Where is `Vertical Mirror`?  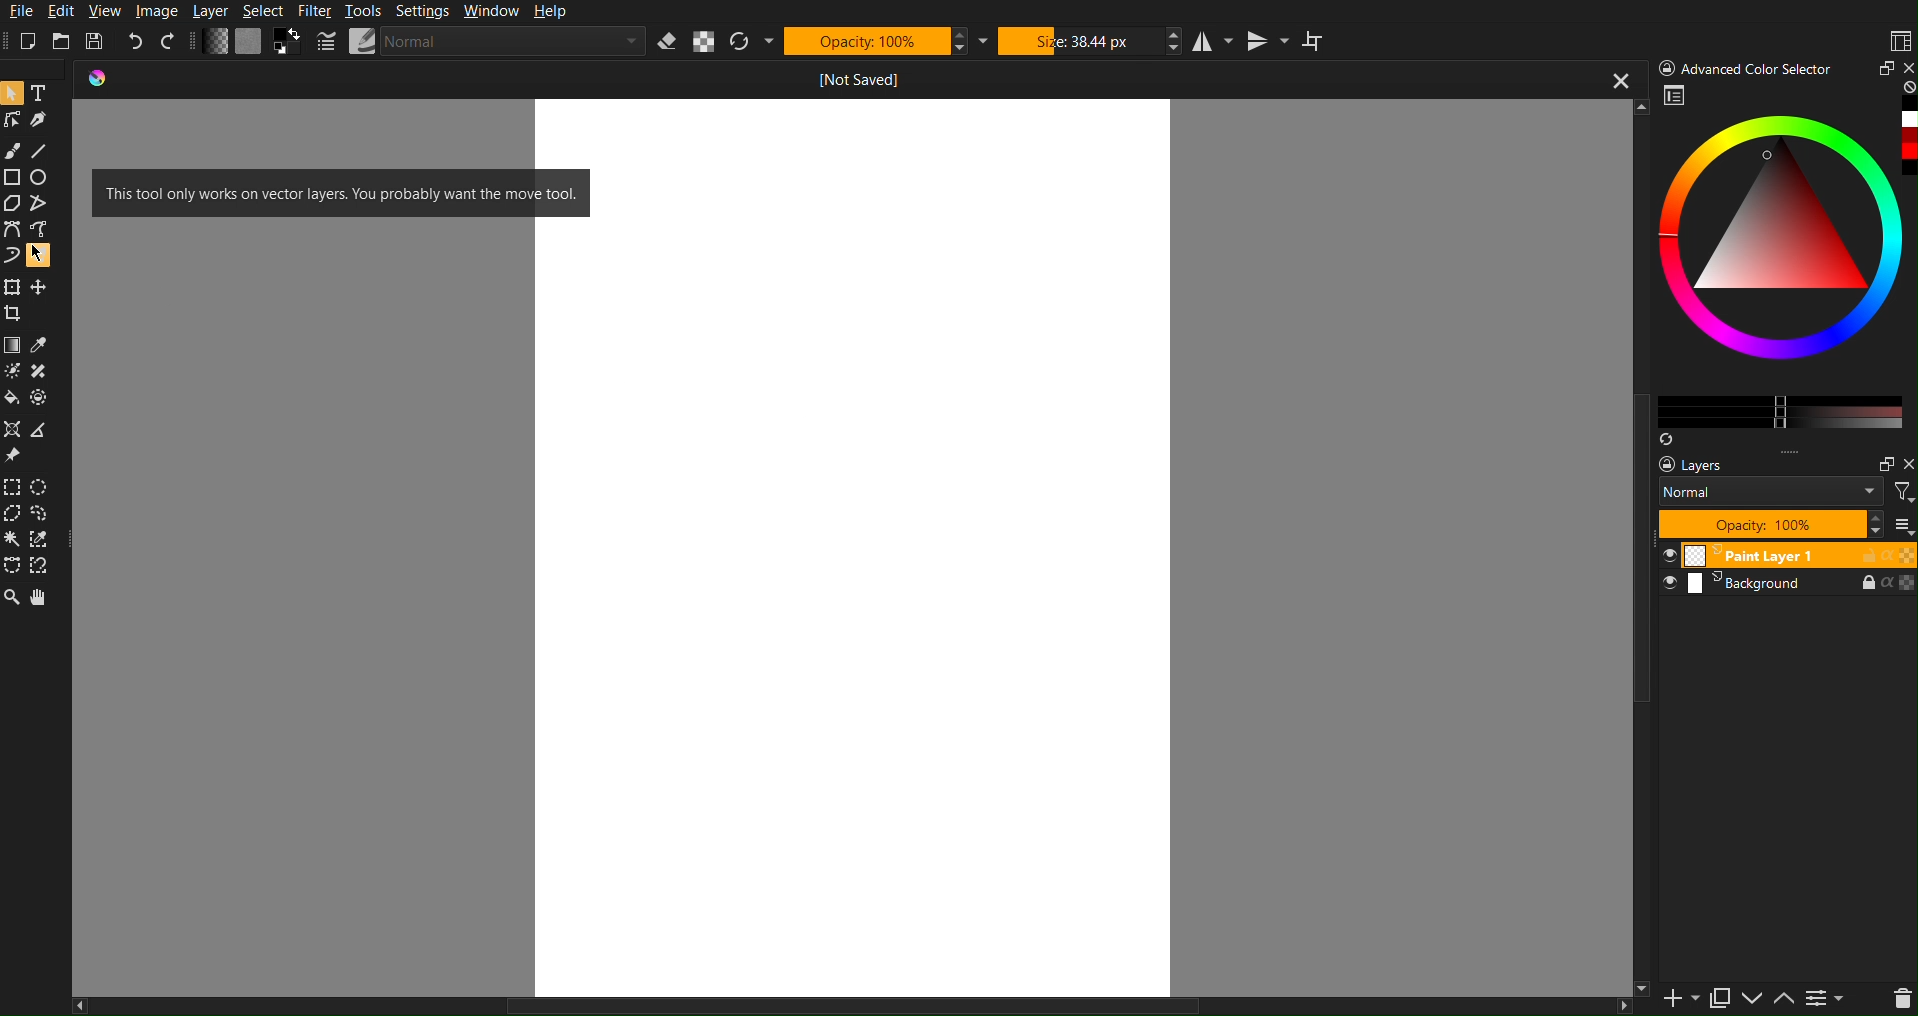 Vertical Mirror is located at coordinates (1269, 41).